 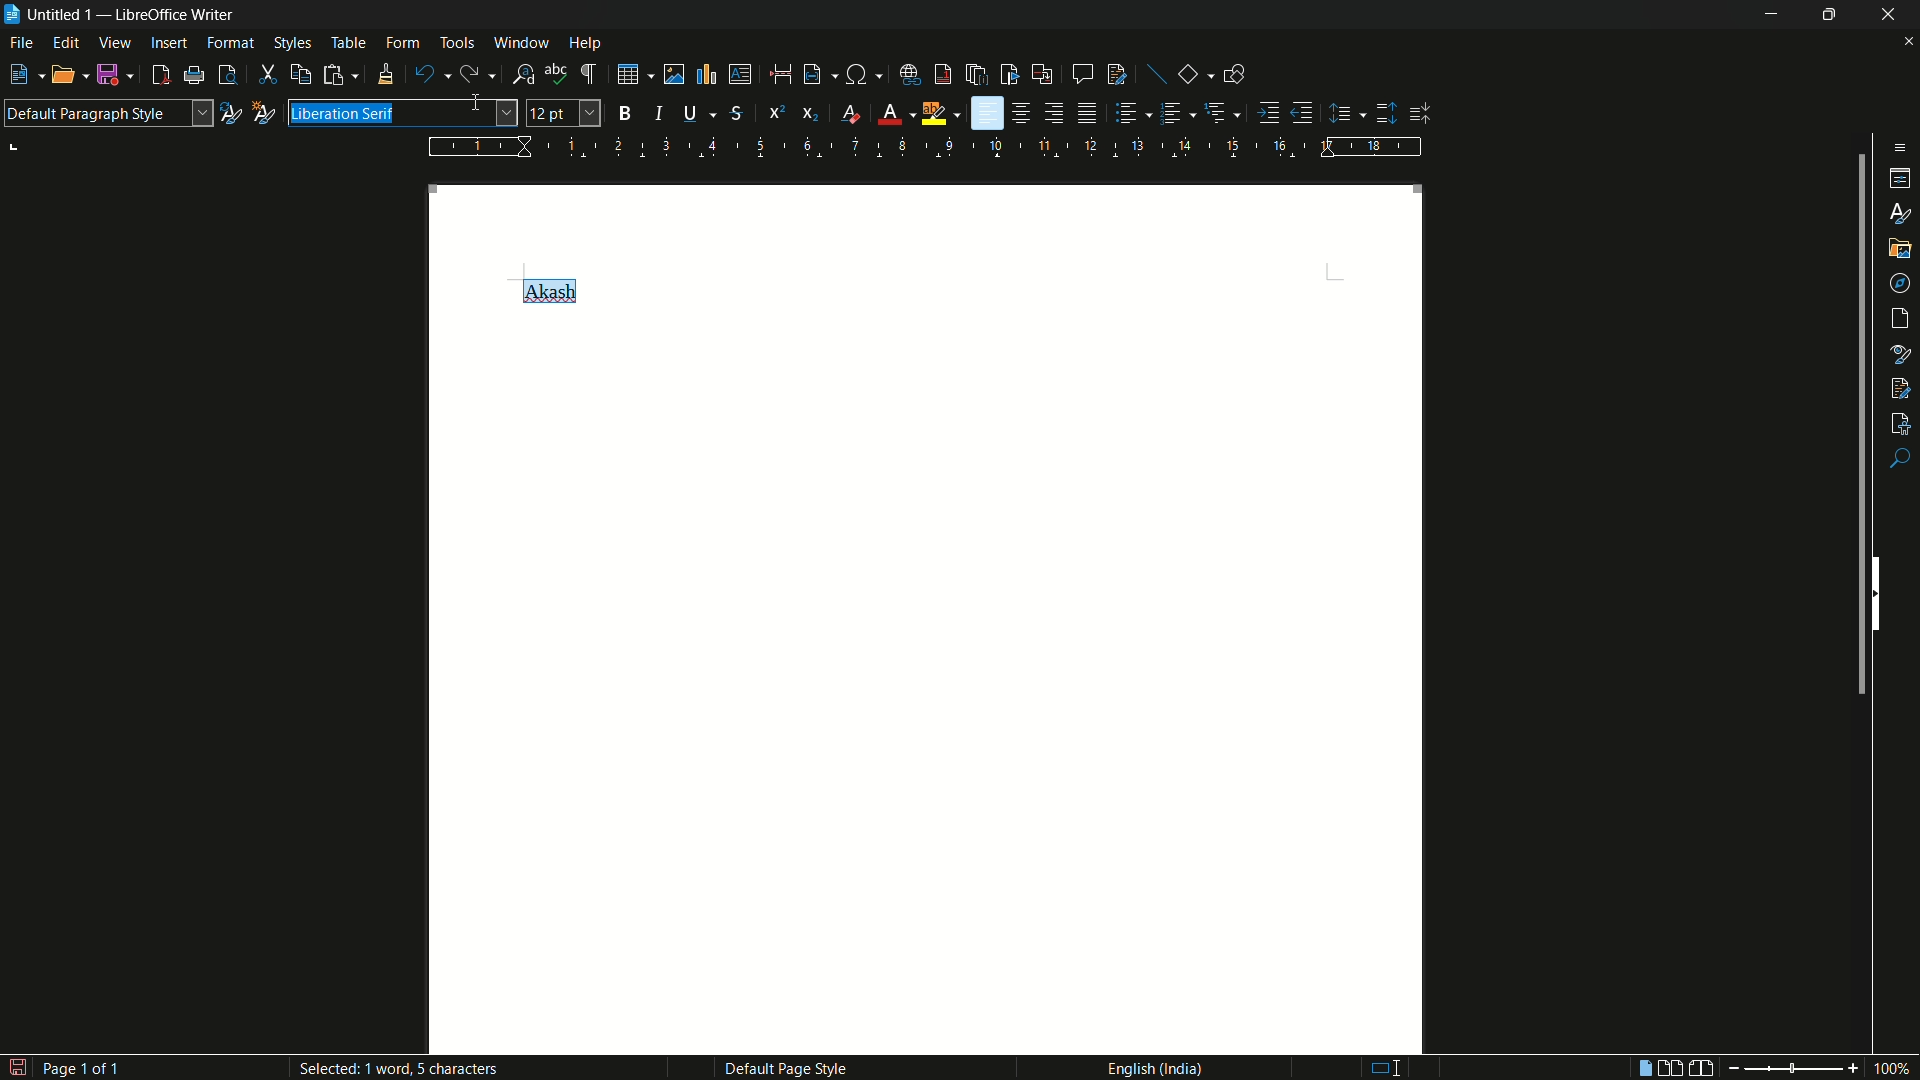 I want to click on align center, so click(x=1023, y=113).